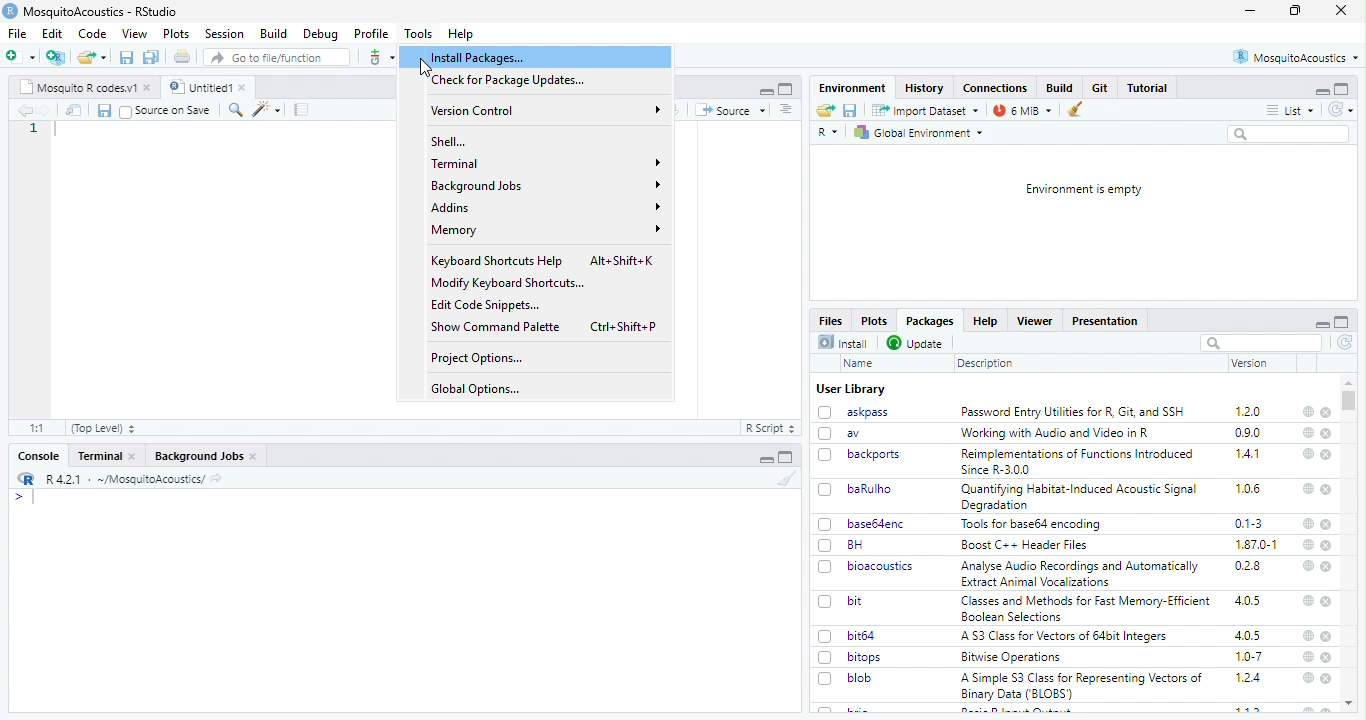 The height and width of the screenshot is (720, 1366). Describe the element at coordinates (1346, 343) in the screenshot. I see `sync` at that location.